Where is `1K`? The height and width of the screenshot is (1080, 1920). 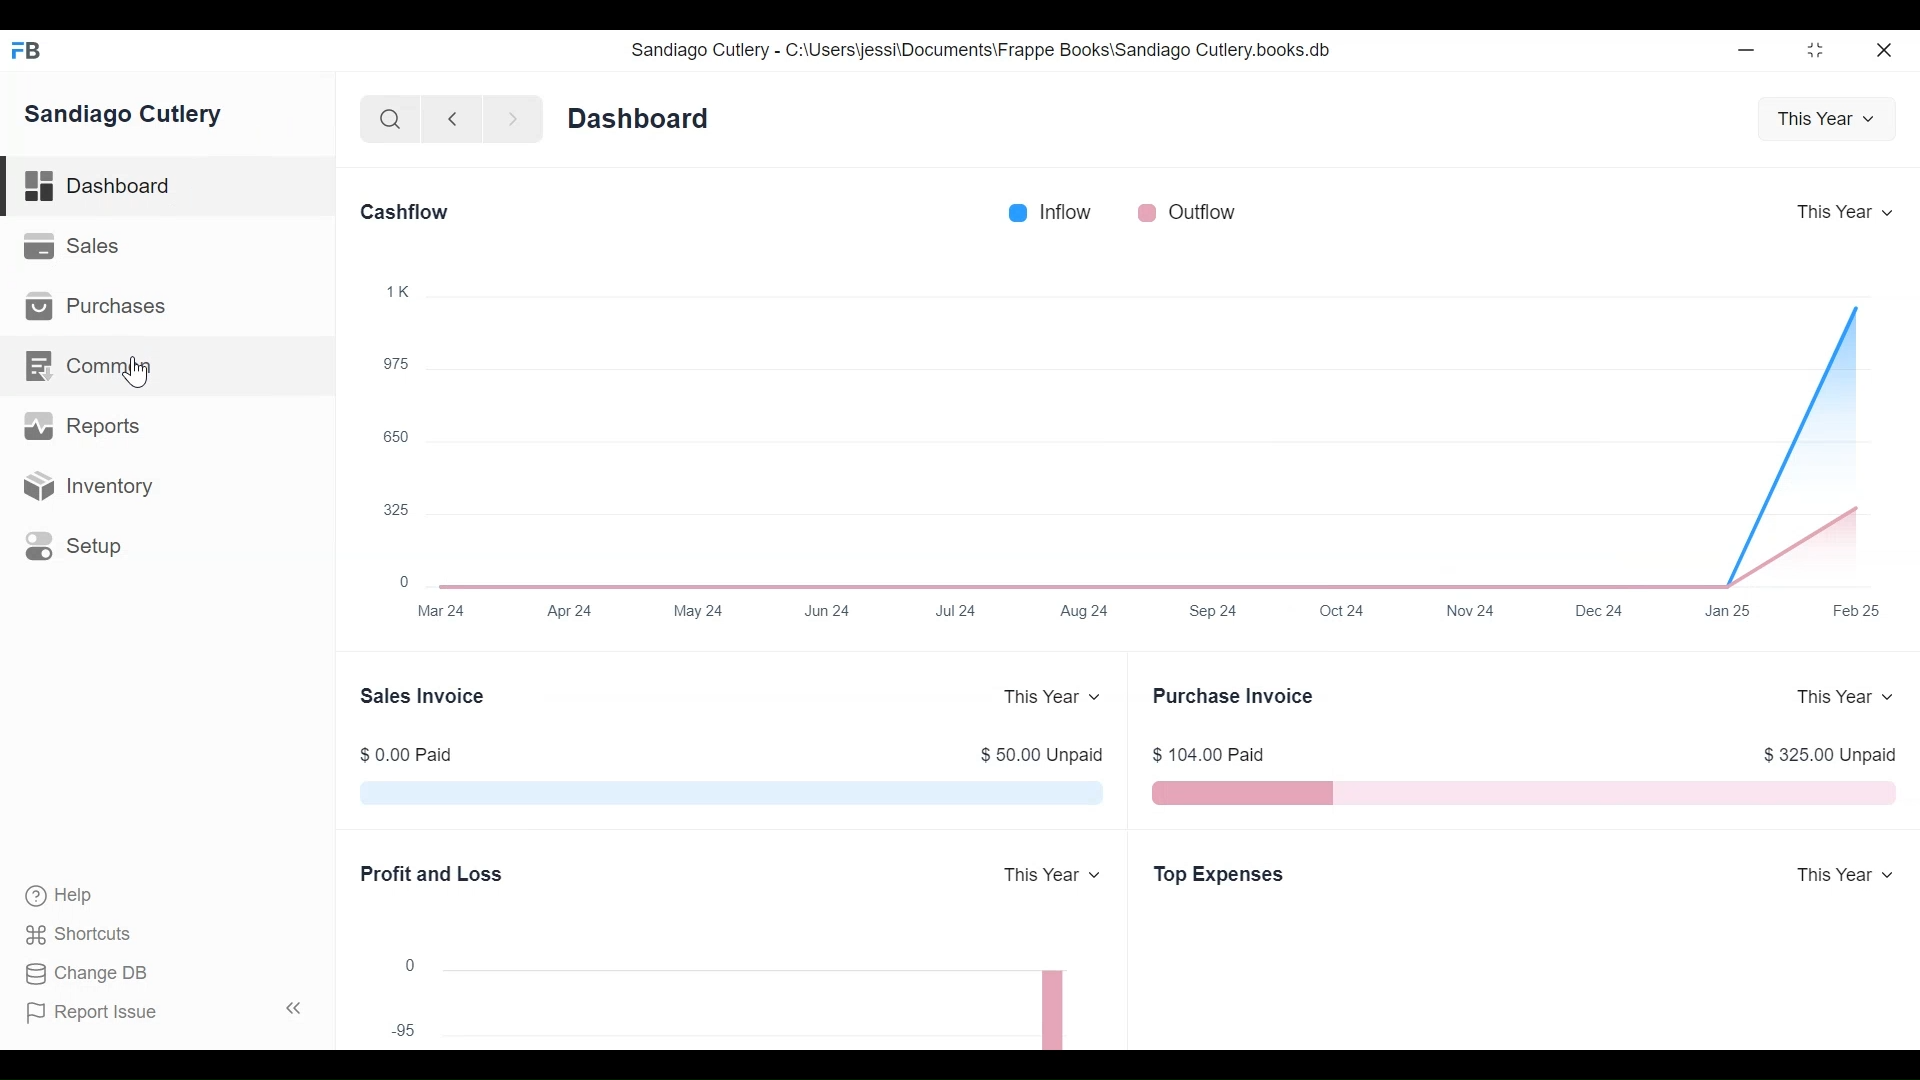
1K is located at coordinates (398, 291).